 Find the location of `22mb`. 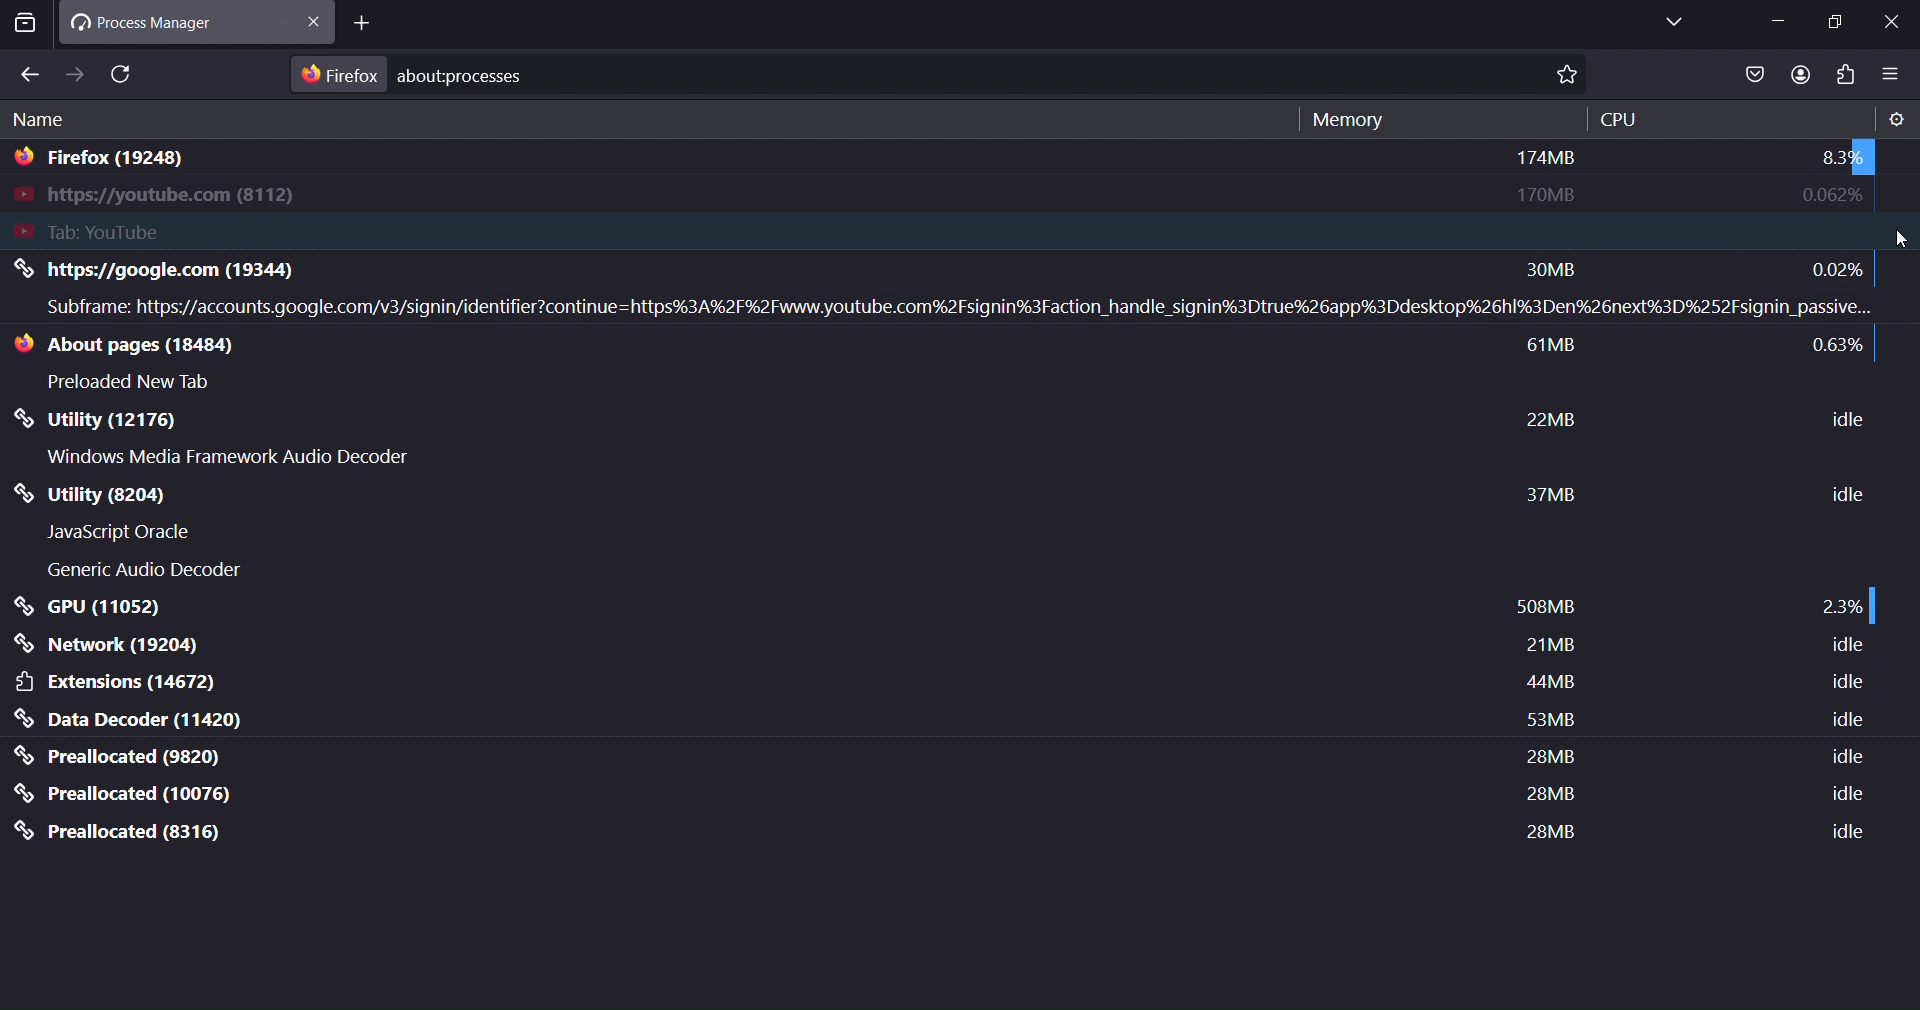

22mb is located at coordinates (1553, 419).